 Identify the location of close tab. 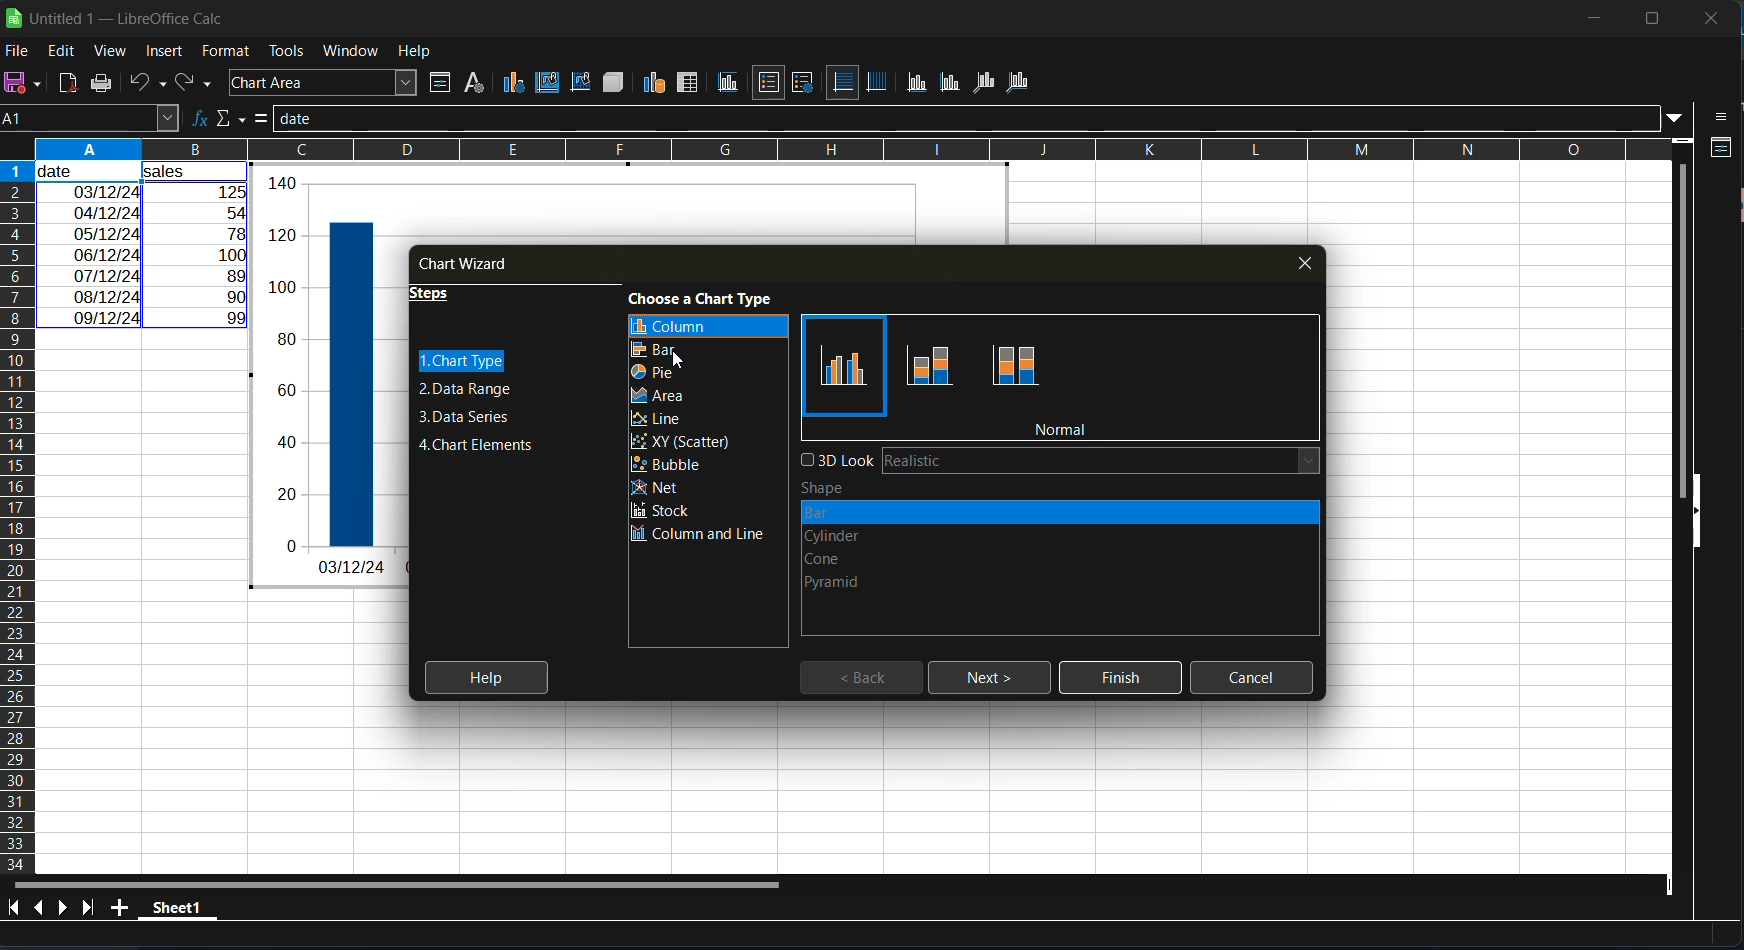
(1307, 261).